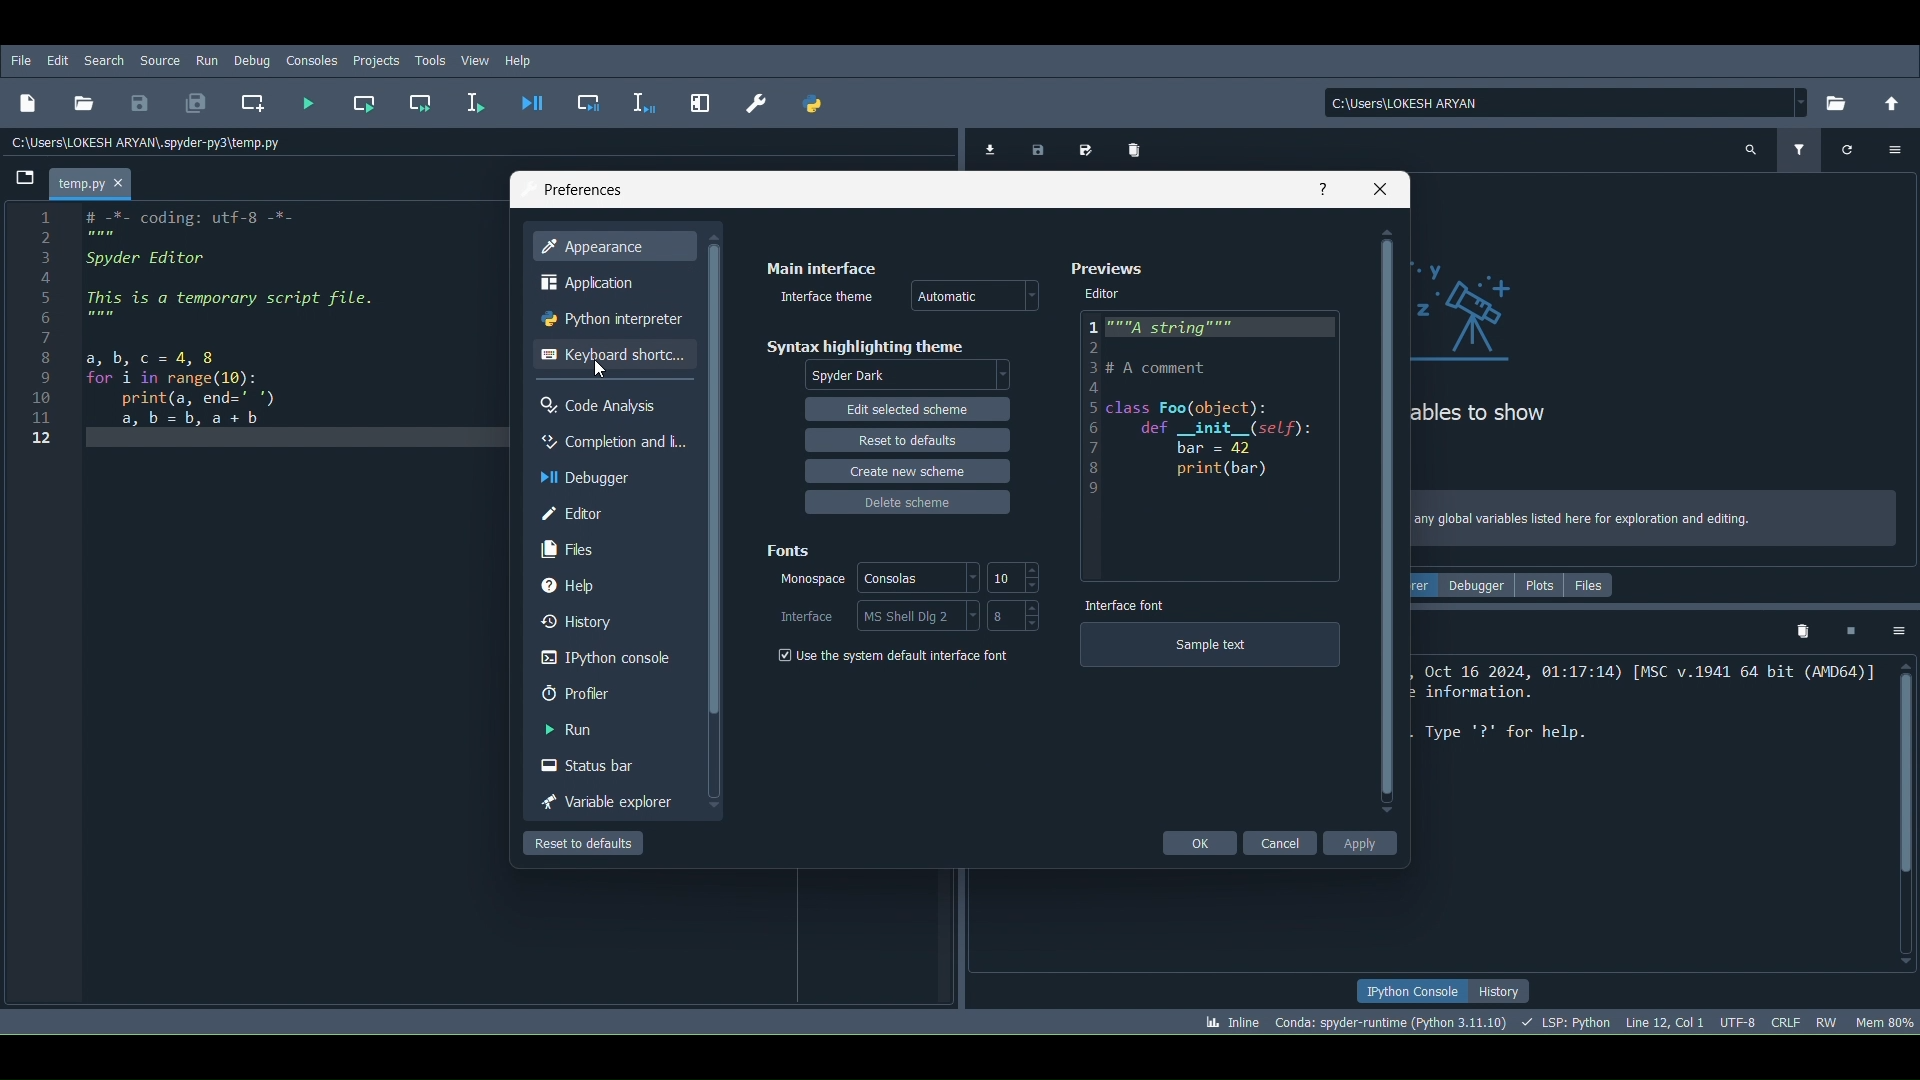  Describe the element at coordinates (713, 521) in the screenshot. I see `Scrollbar` at that location.